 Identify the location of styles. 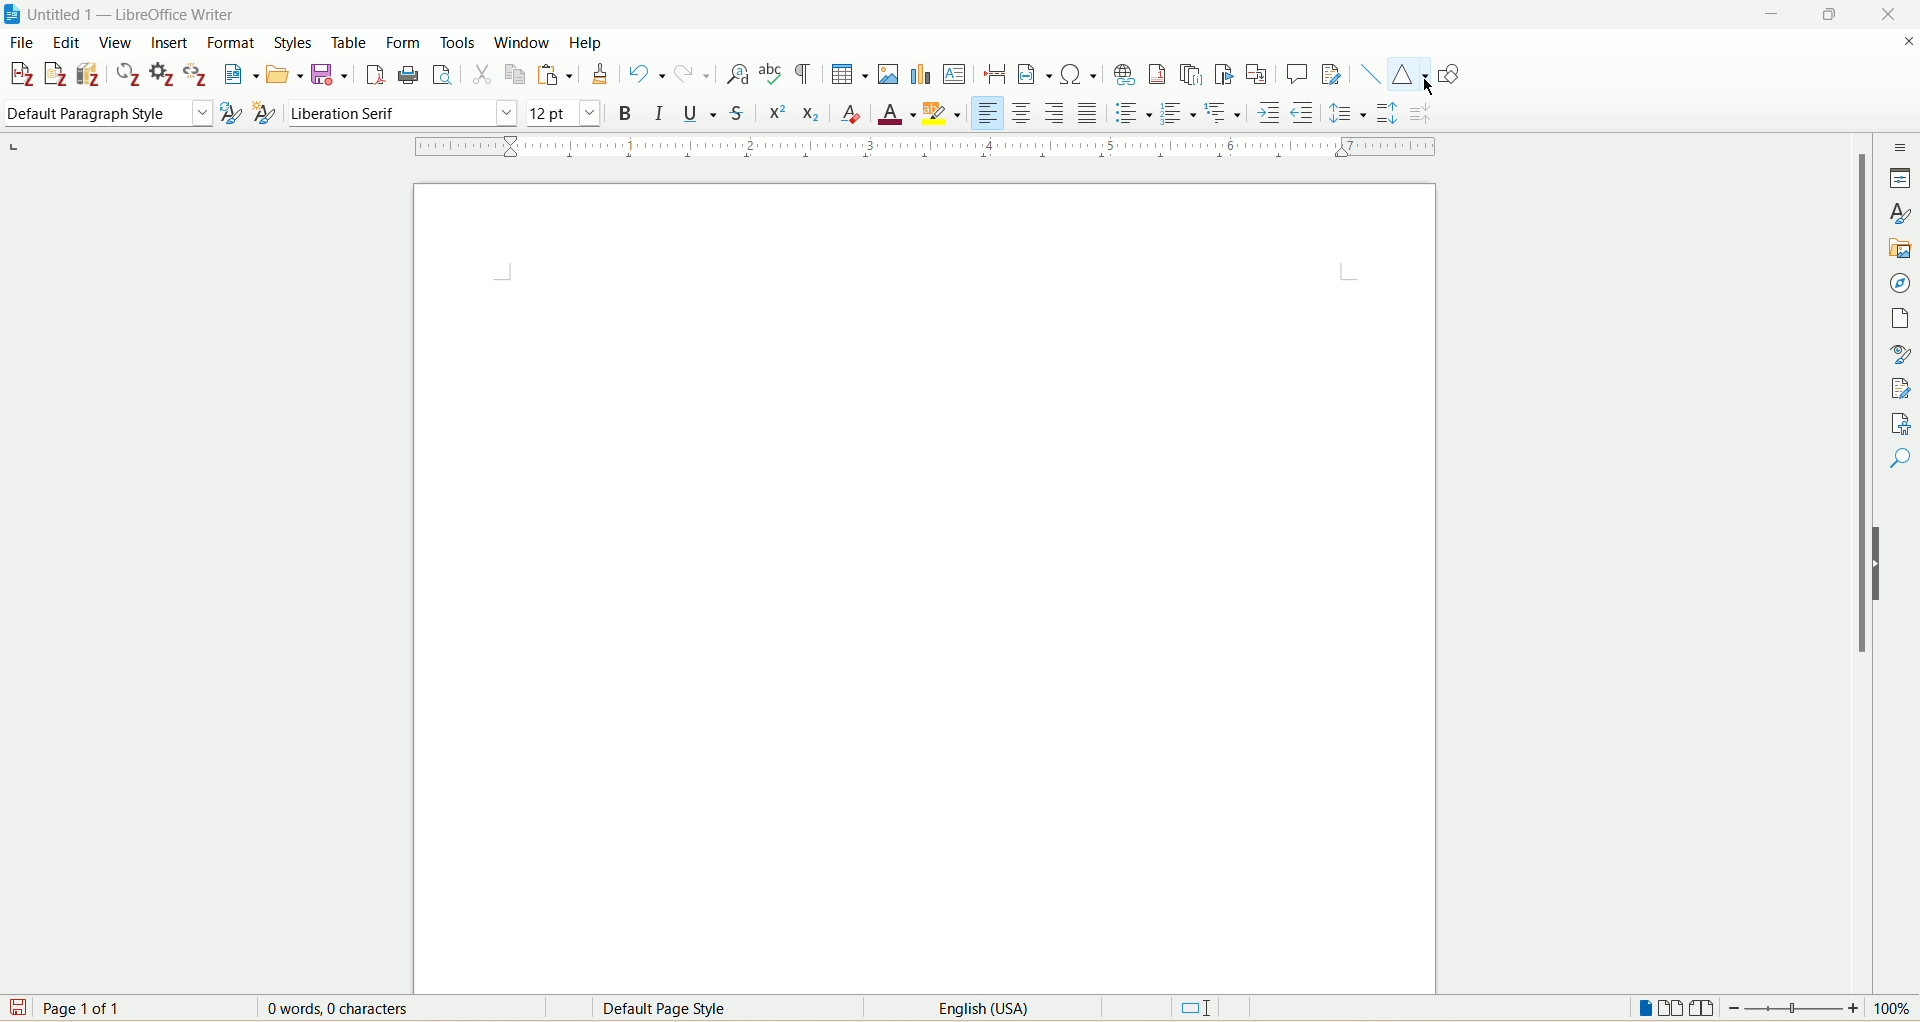
(298, 43).